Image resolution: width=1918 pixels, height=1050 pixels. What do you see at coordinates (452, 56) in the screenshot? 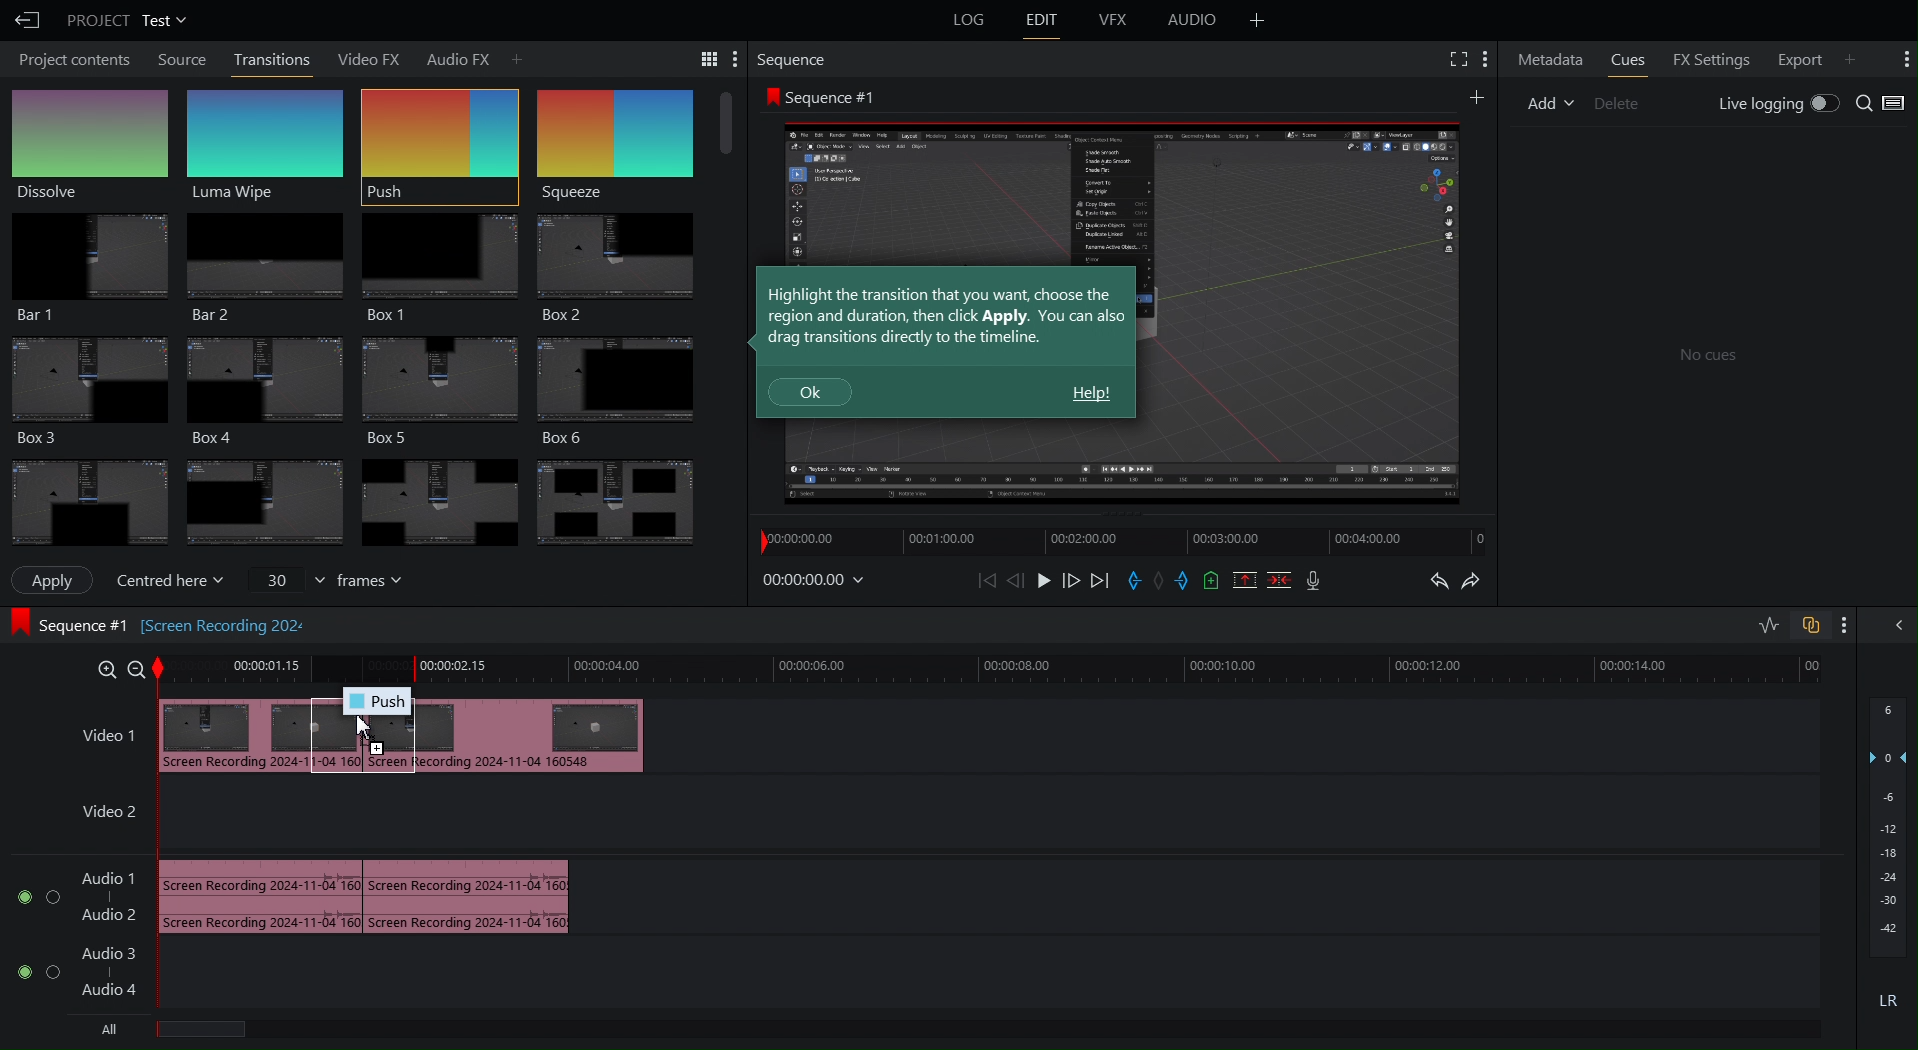
I see `Audio FX` at bounding box center [452, 56].